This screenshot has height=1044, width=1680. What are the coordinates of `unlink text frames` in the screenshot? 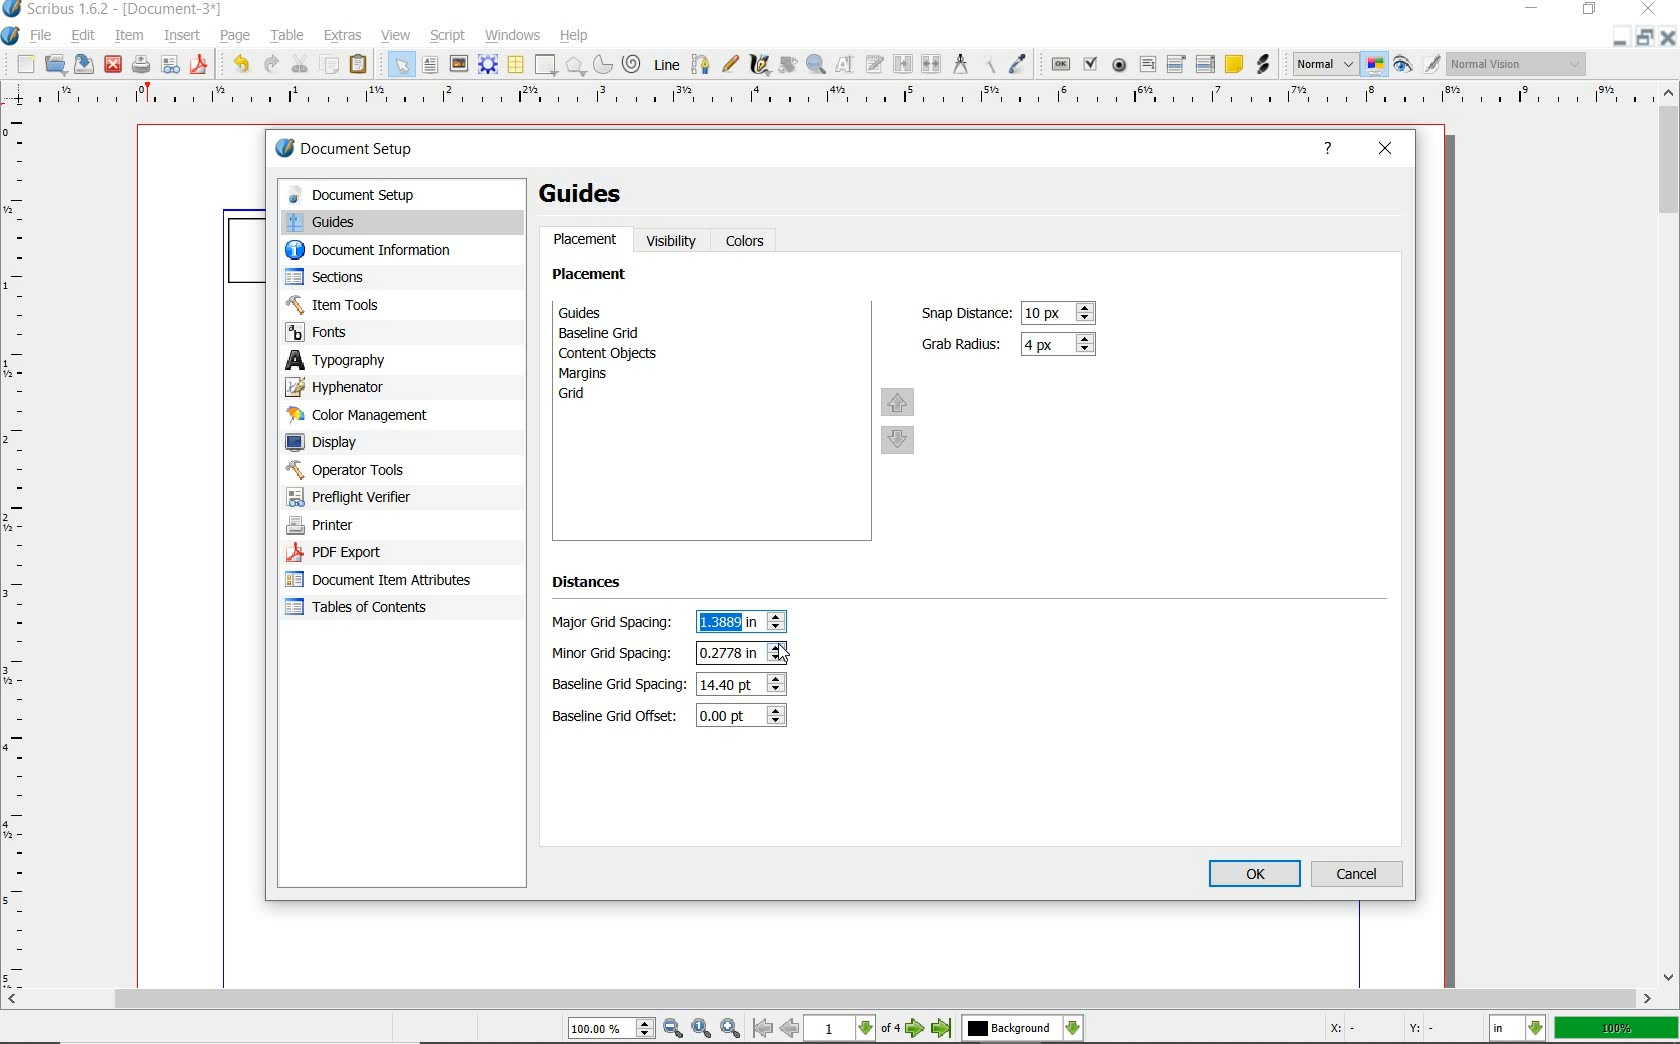 It's located at (930, 63).